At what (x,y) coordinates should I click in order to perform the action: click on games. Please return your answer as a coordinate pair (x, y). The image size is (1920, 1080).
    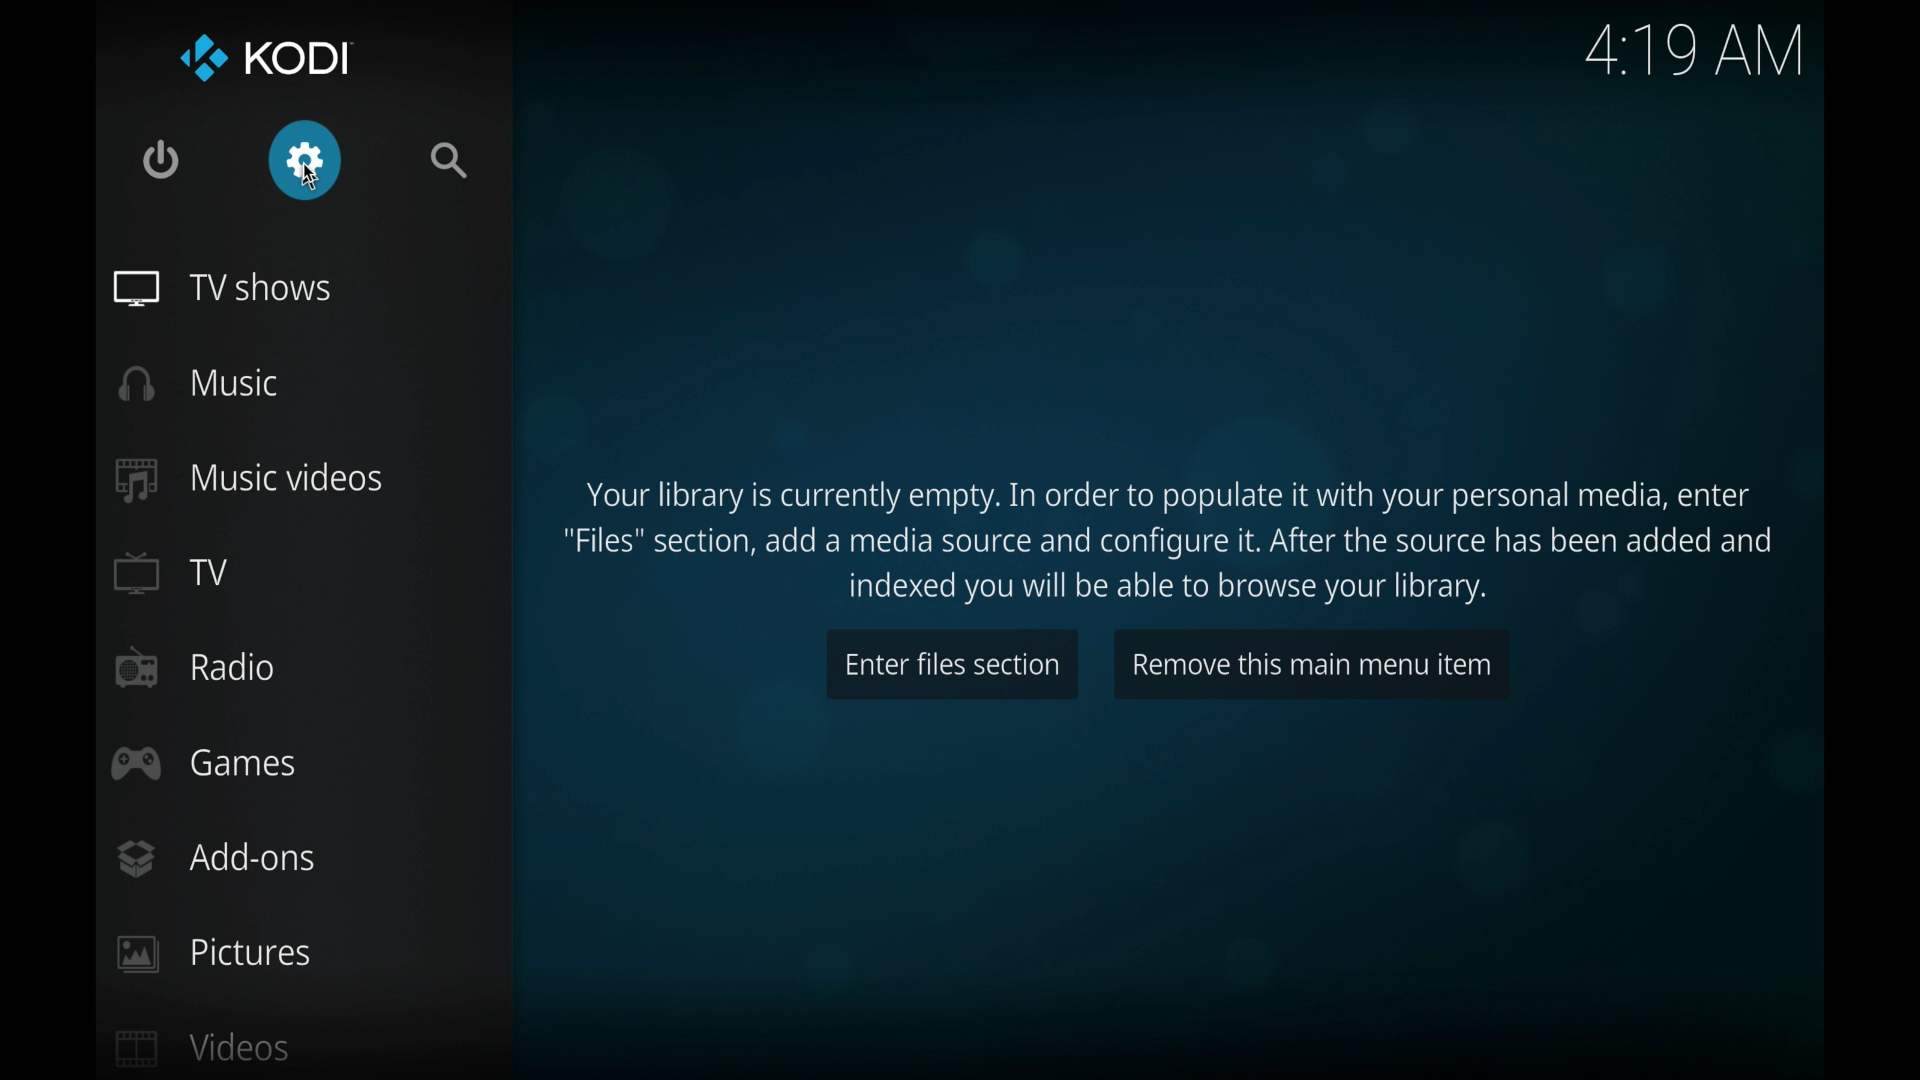
    Looking at the image, I should click on (204, 765).